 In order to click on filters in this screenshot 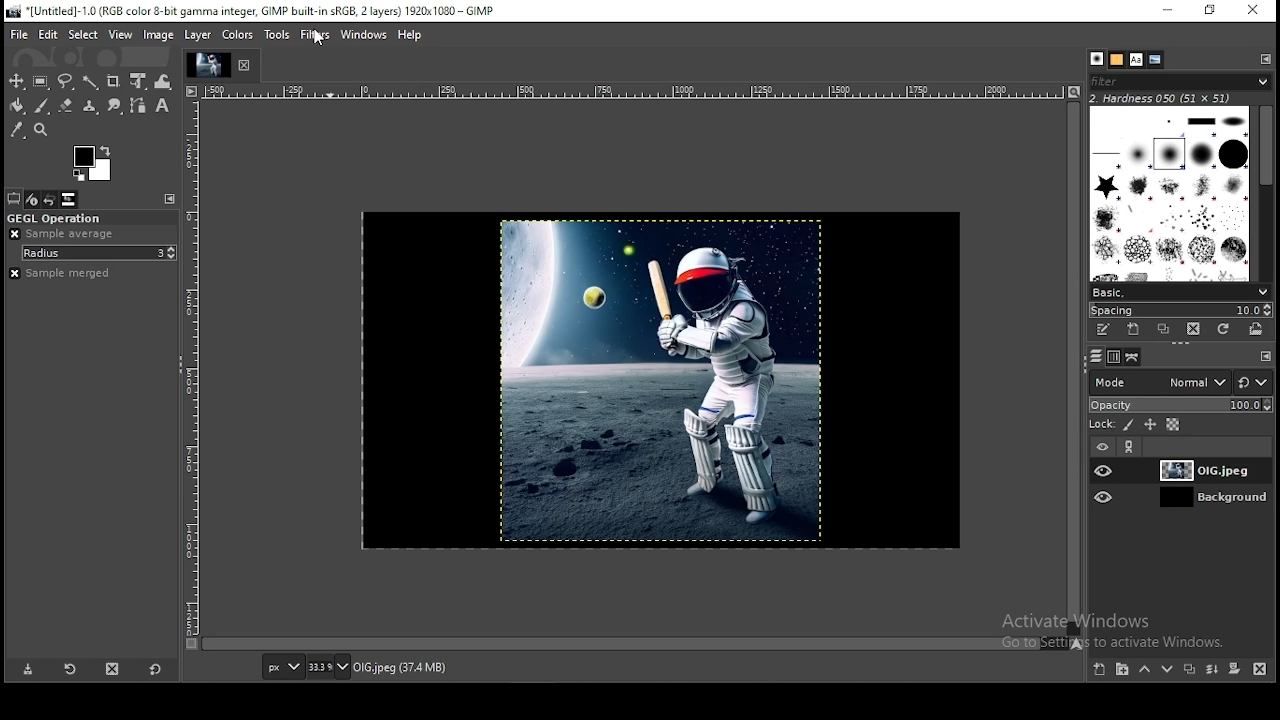, I will do `click(315, 35)`.